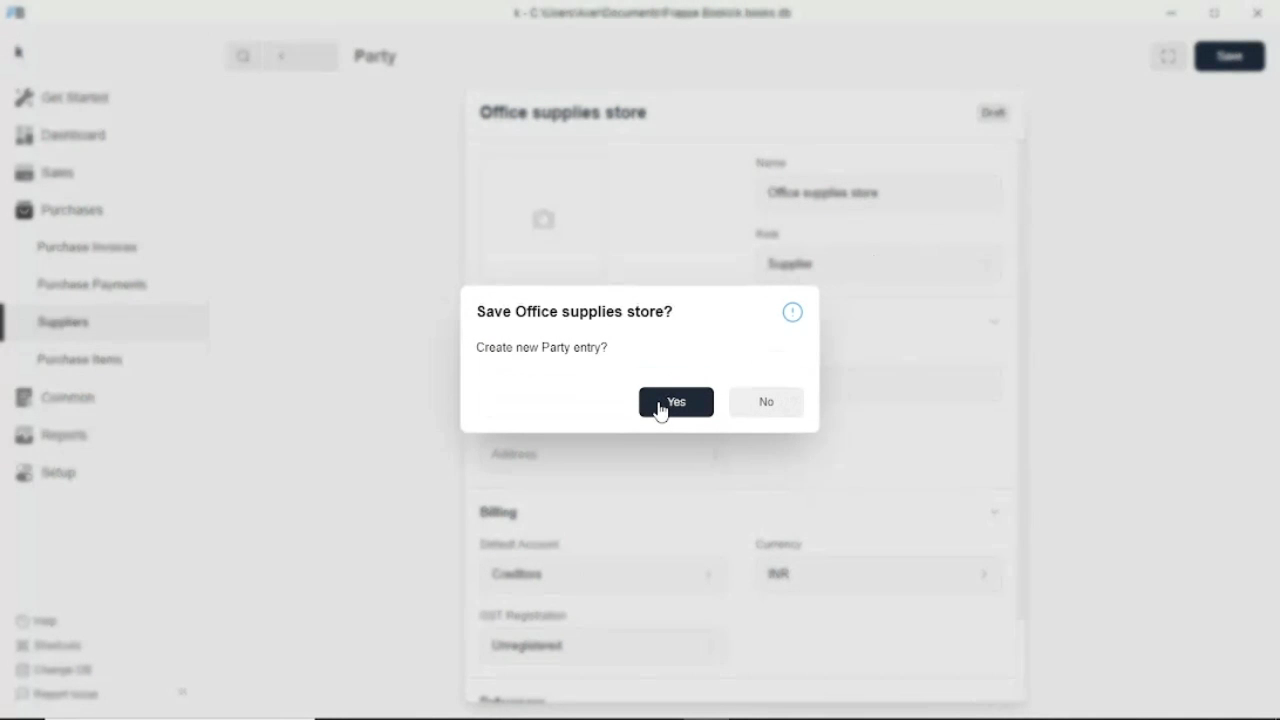  Describe the element at coordinates (63, 97) in the screenshot. I see `Get started` at that location.